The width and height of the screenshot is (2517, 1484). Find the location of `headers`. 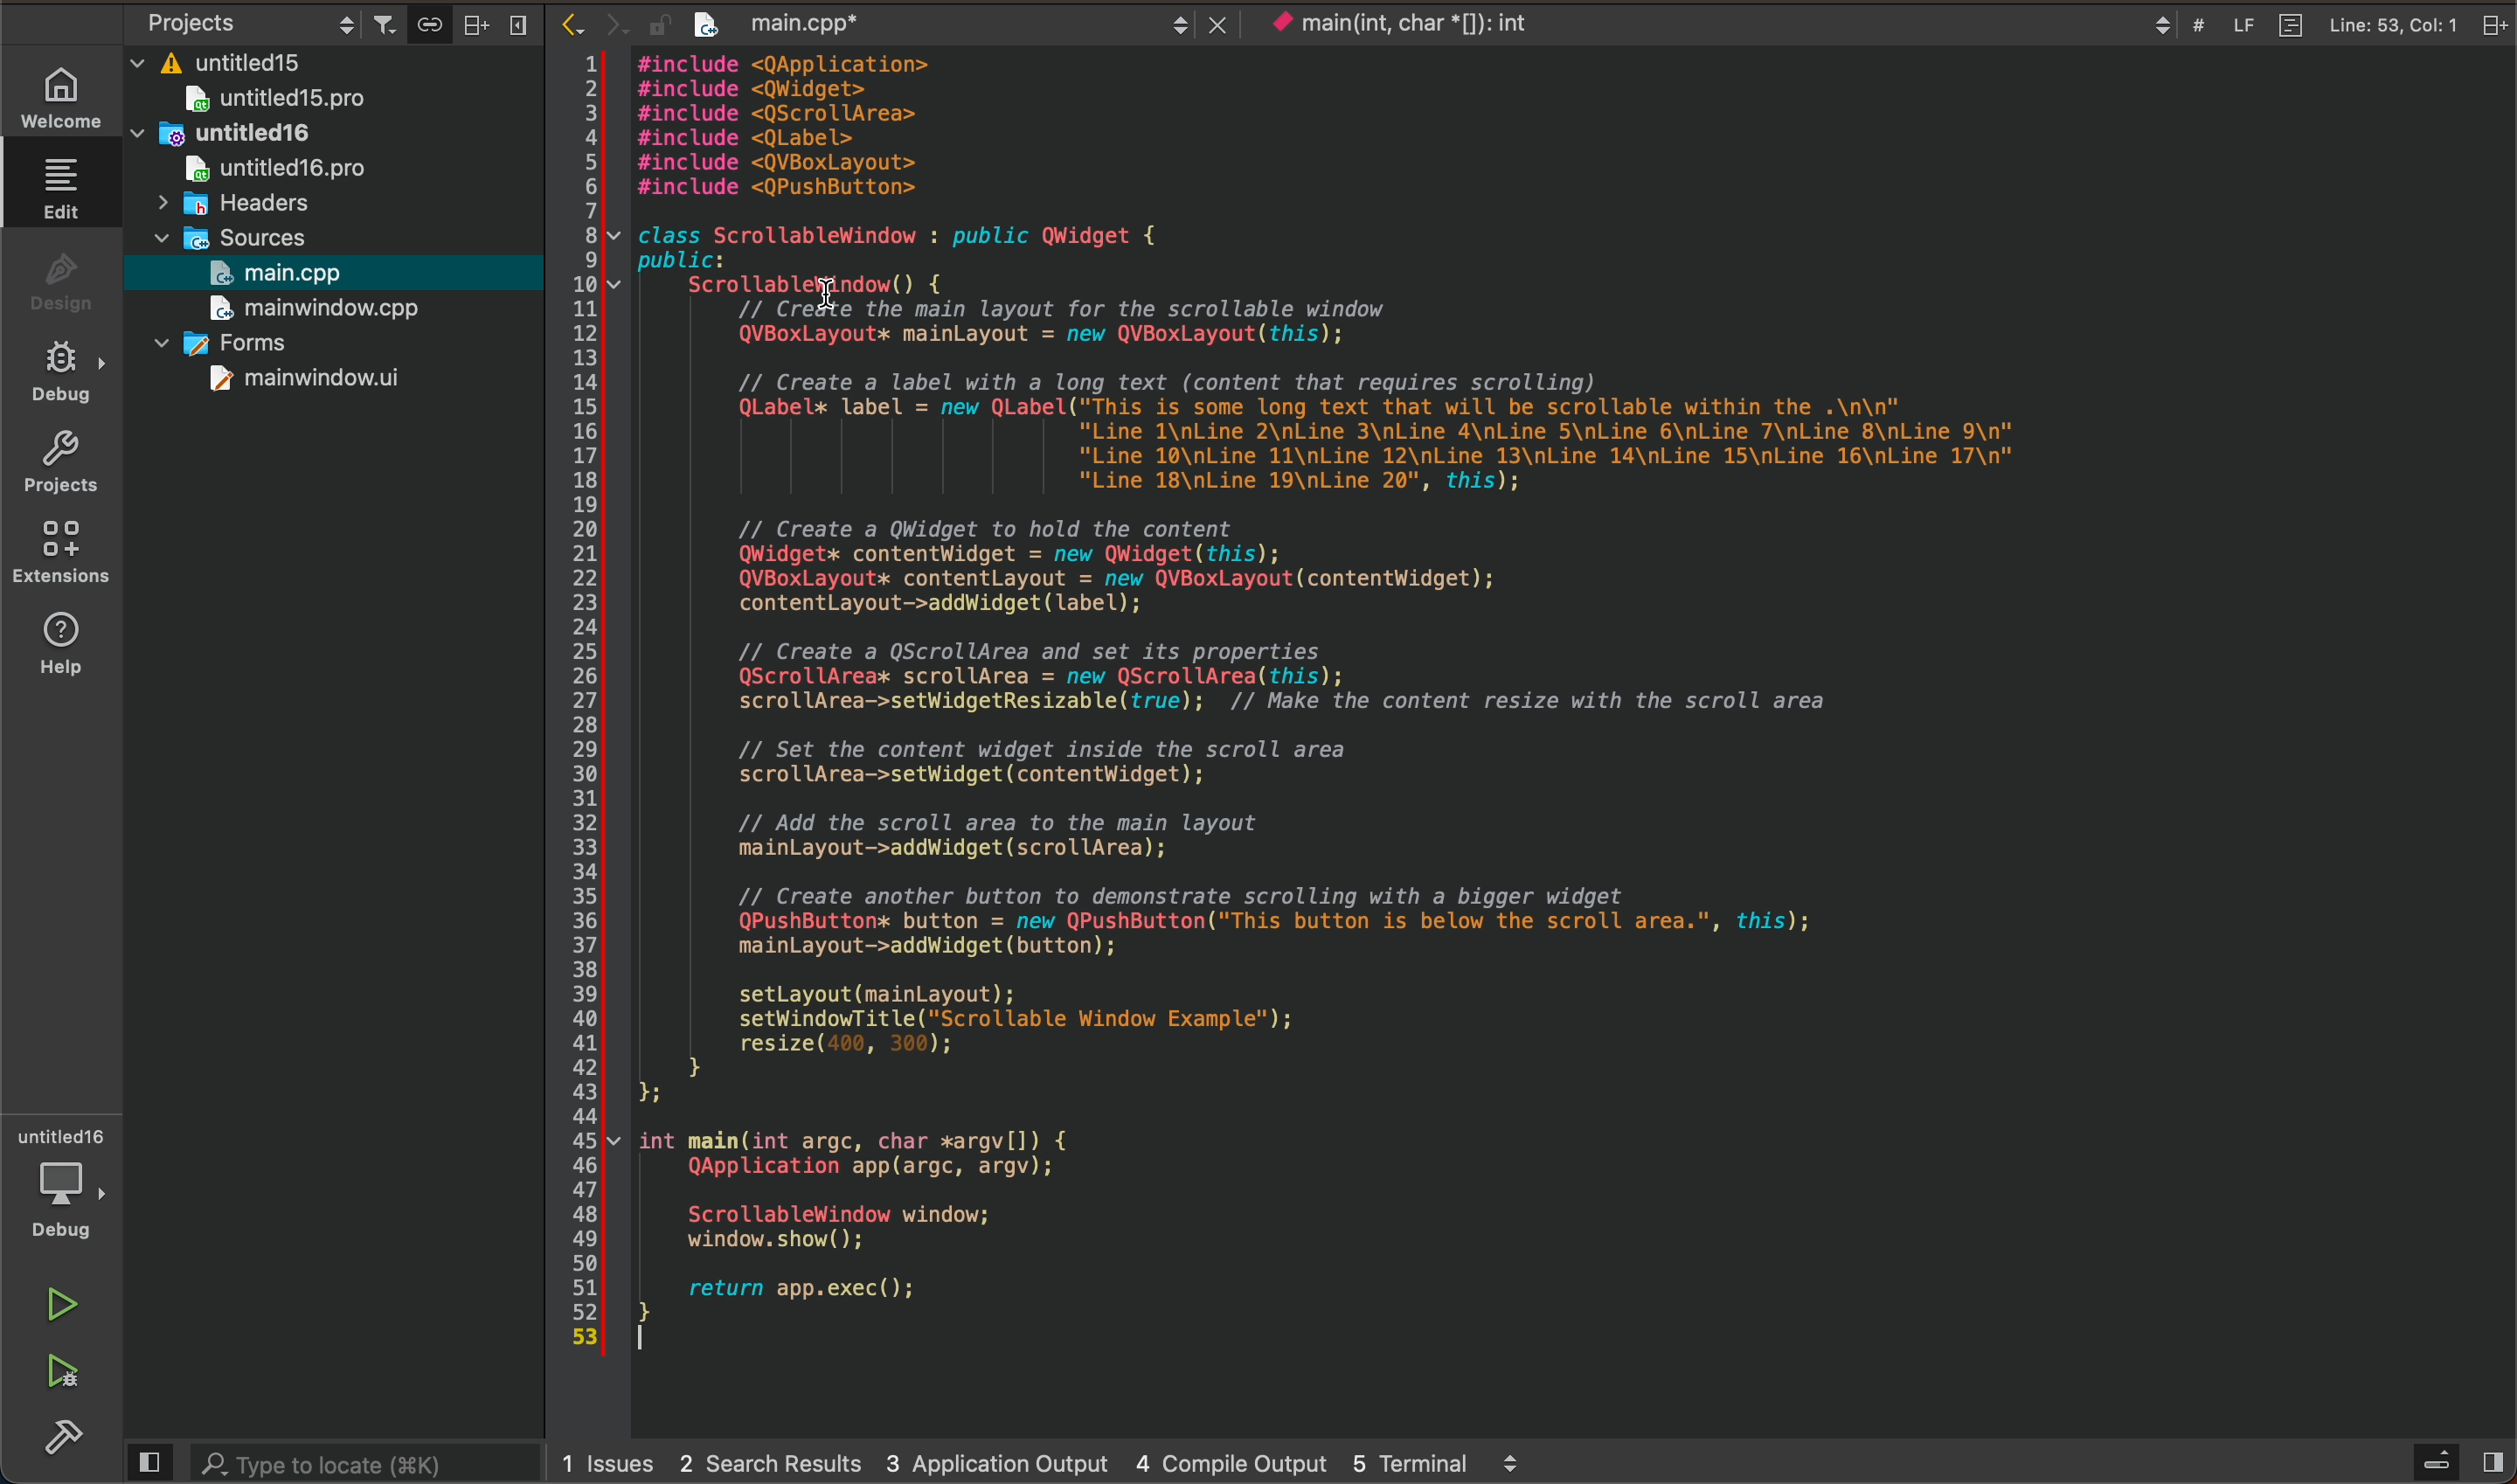

headers is located at coordinates (232, 204).